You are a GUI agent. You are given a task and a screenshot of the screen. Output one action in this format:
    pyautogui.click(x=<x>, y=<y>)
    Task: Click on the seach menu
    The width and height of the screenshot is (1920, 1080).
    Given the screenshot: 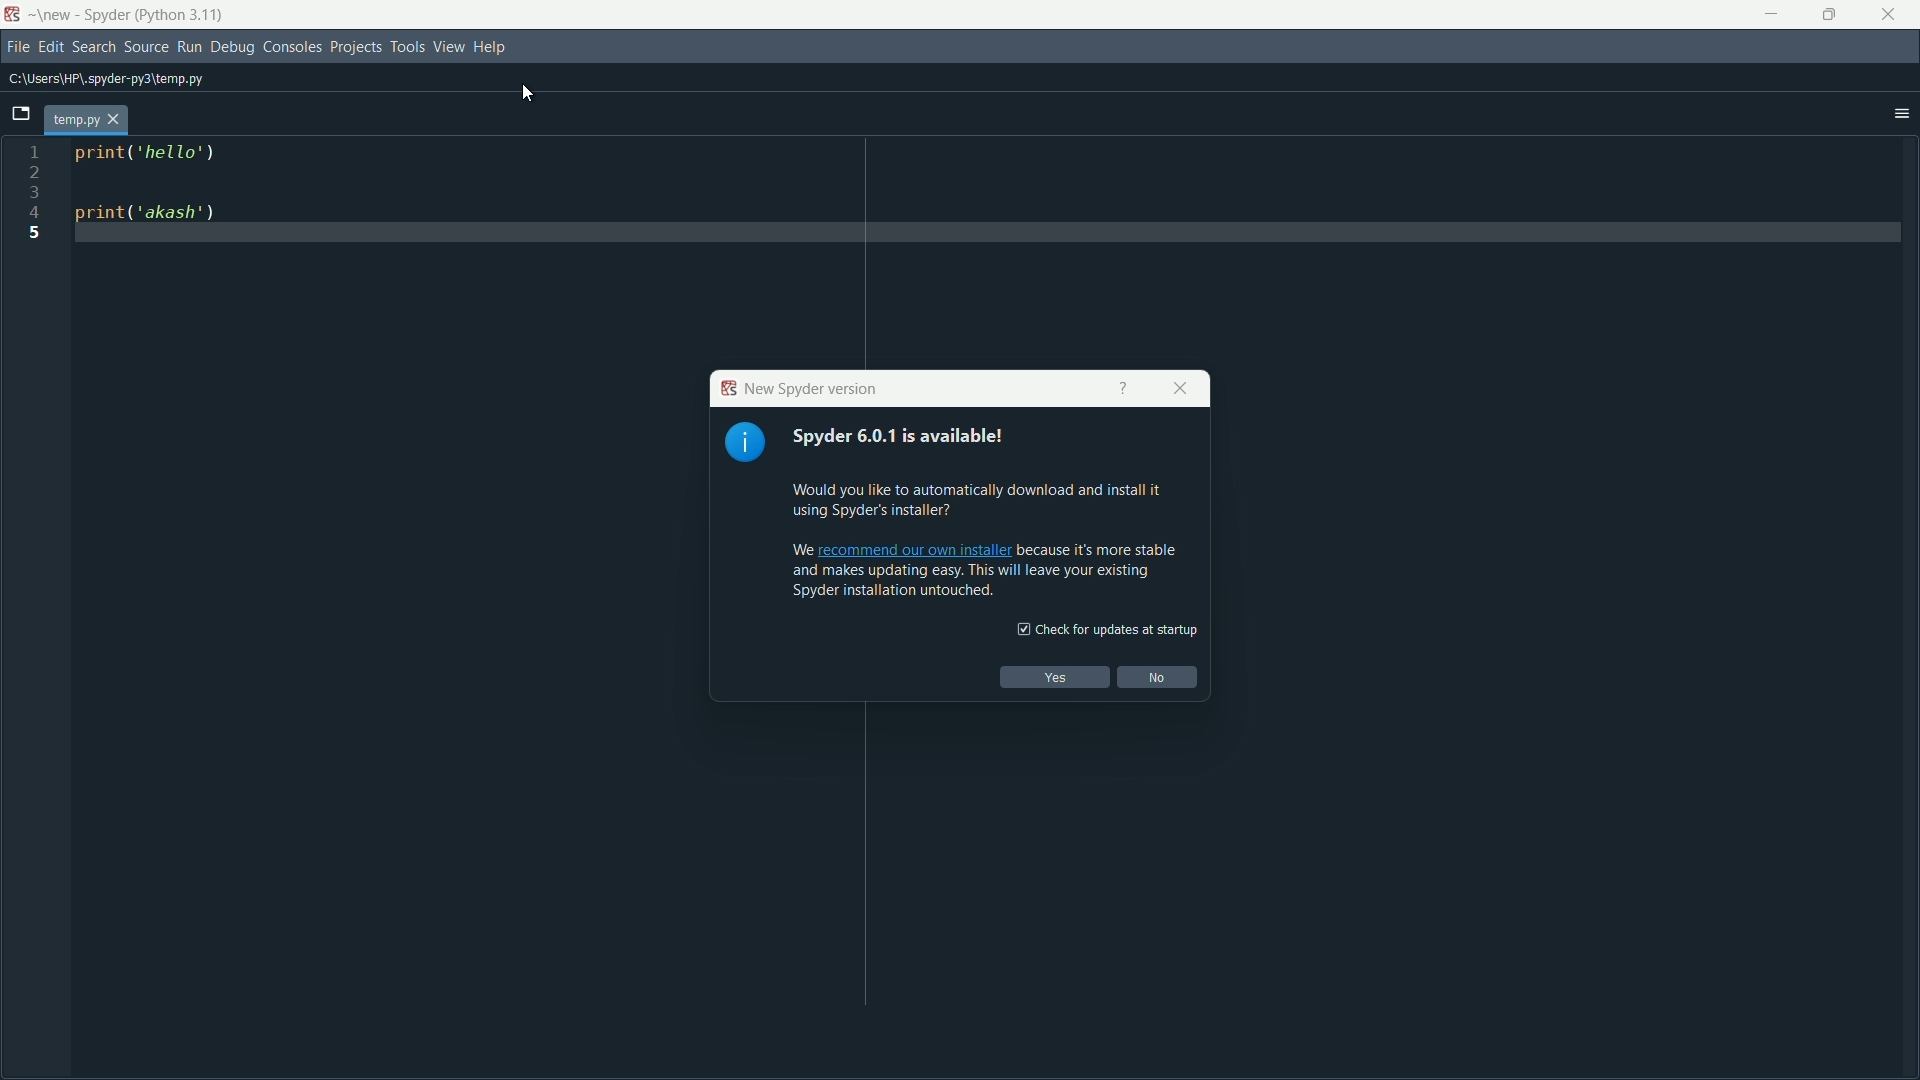 What is the action you would take?
    pyautogui.click(x=94, y=46)
    